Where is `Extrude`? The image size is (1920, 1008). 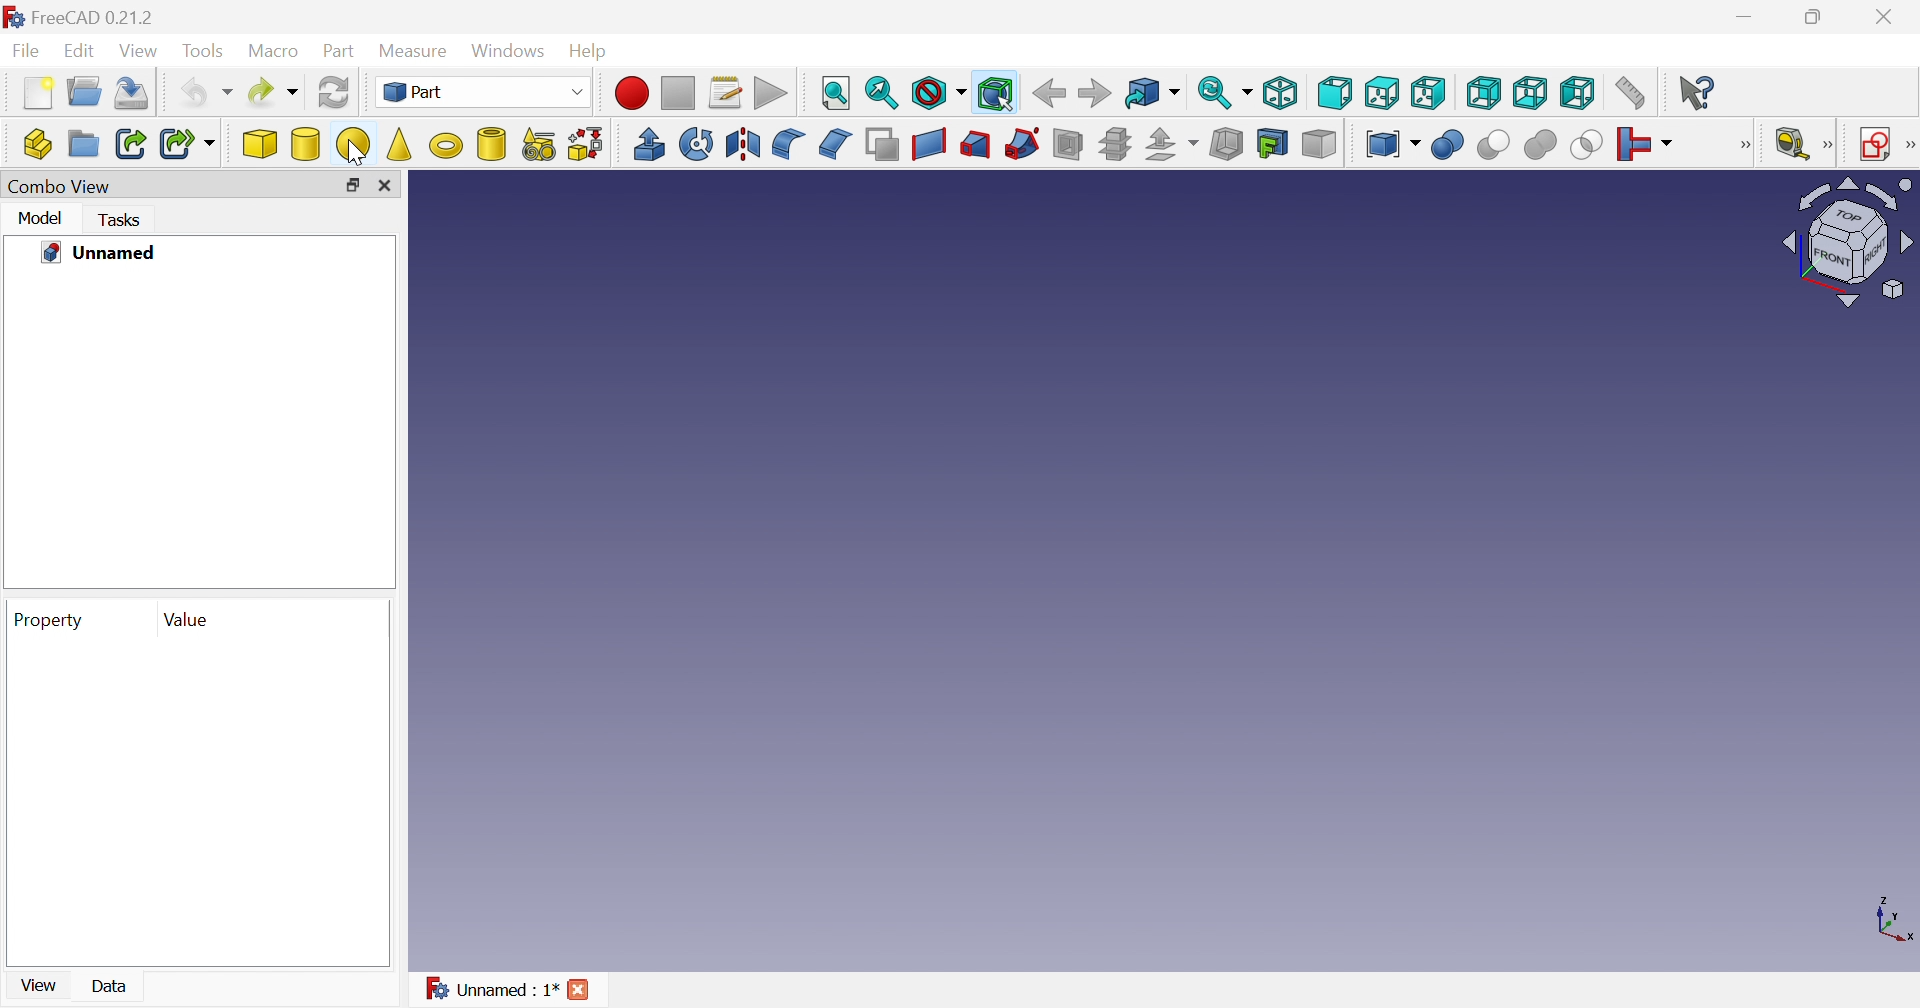
Extrude is located at coordinates (647, 144).